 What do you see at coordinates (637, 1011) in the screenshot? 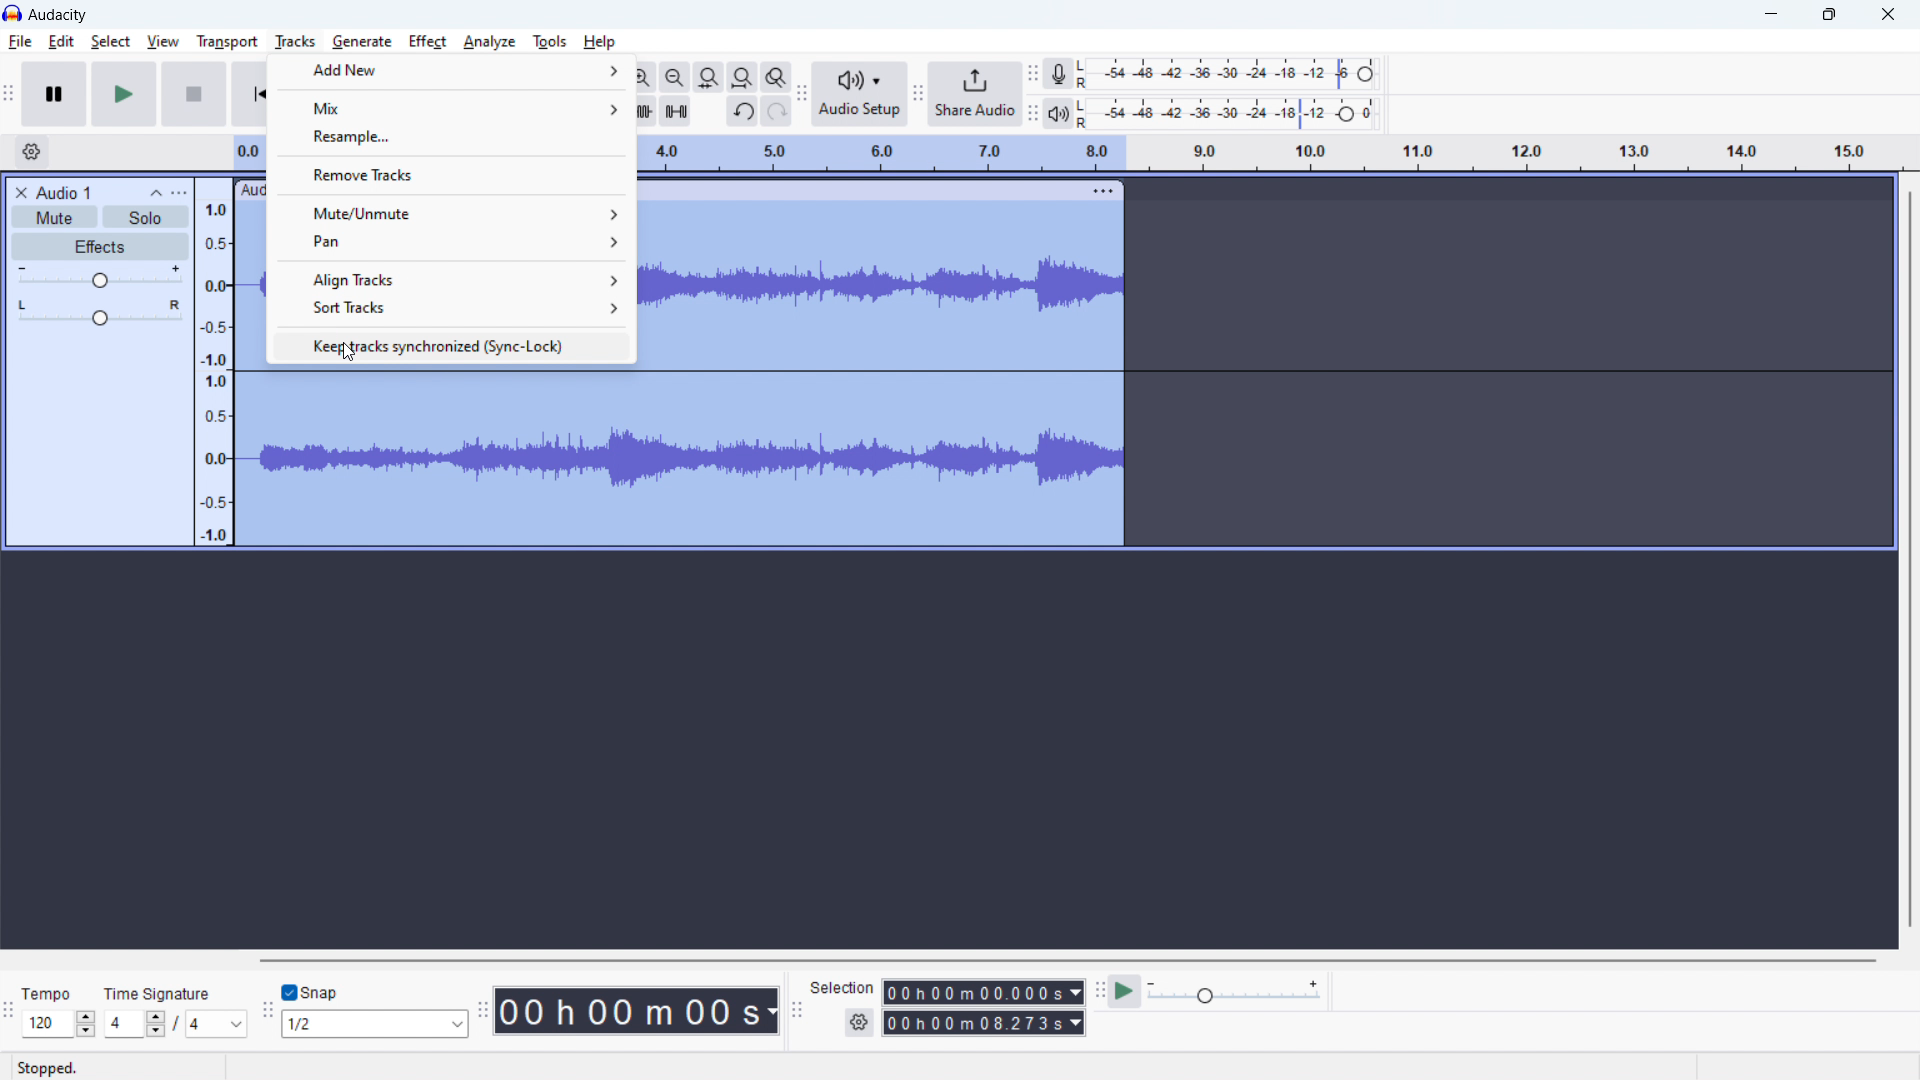
I see `timestamp` at bounding box center [637, 1011].